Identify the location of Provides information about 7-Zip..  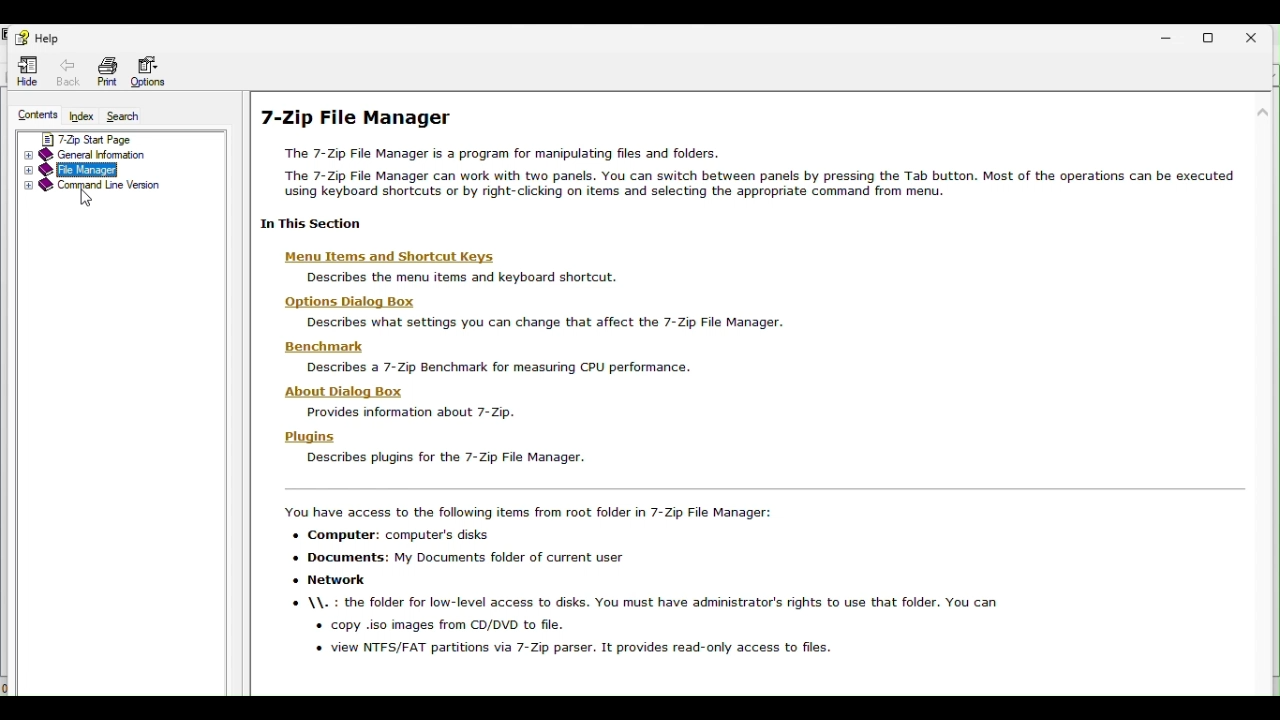
(407, 413).